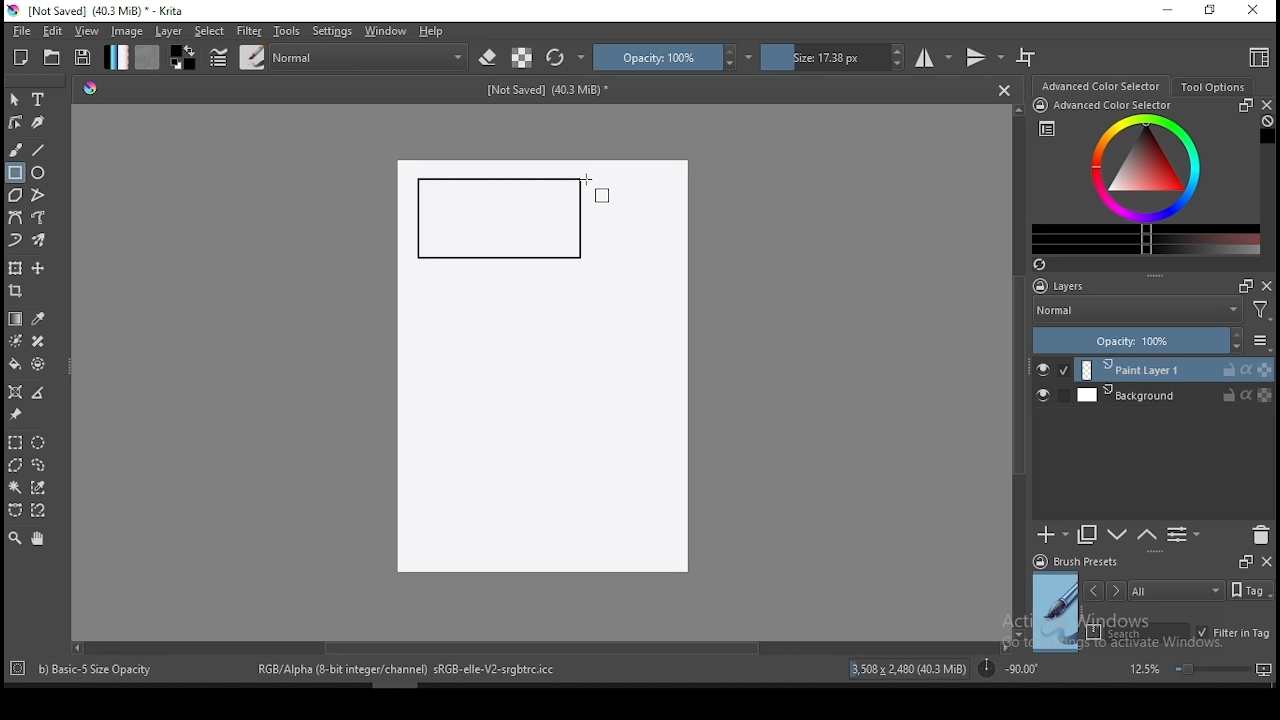 The height and width of the screenshot is (720, 1280). What do you see at coordinates (116, 57) in the screenshot?
I see `gradient fill` at bounding box center [116, 57].